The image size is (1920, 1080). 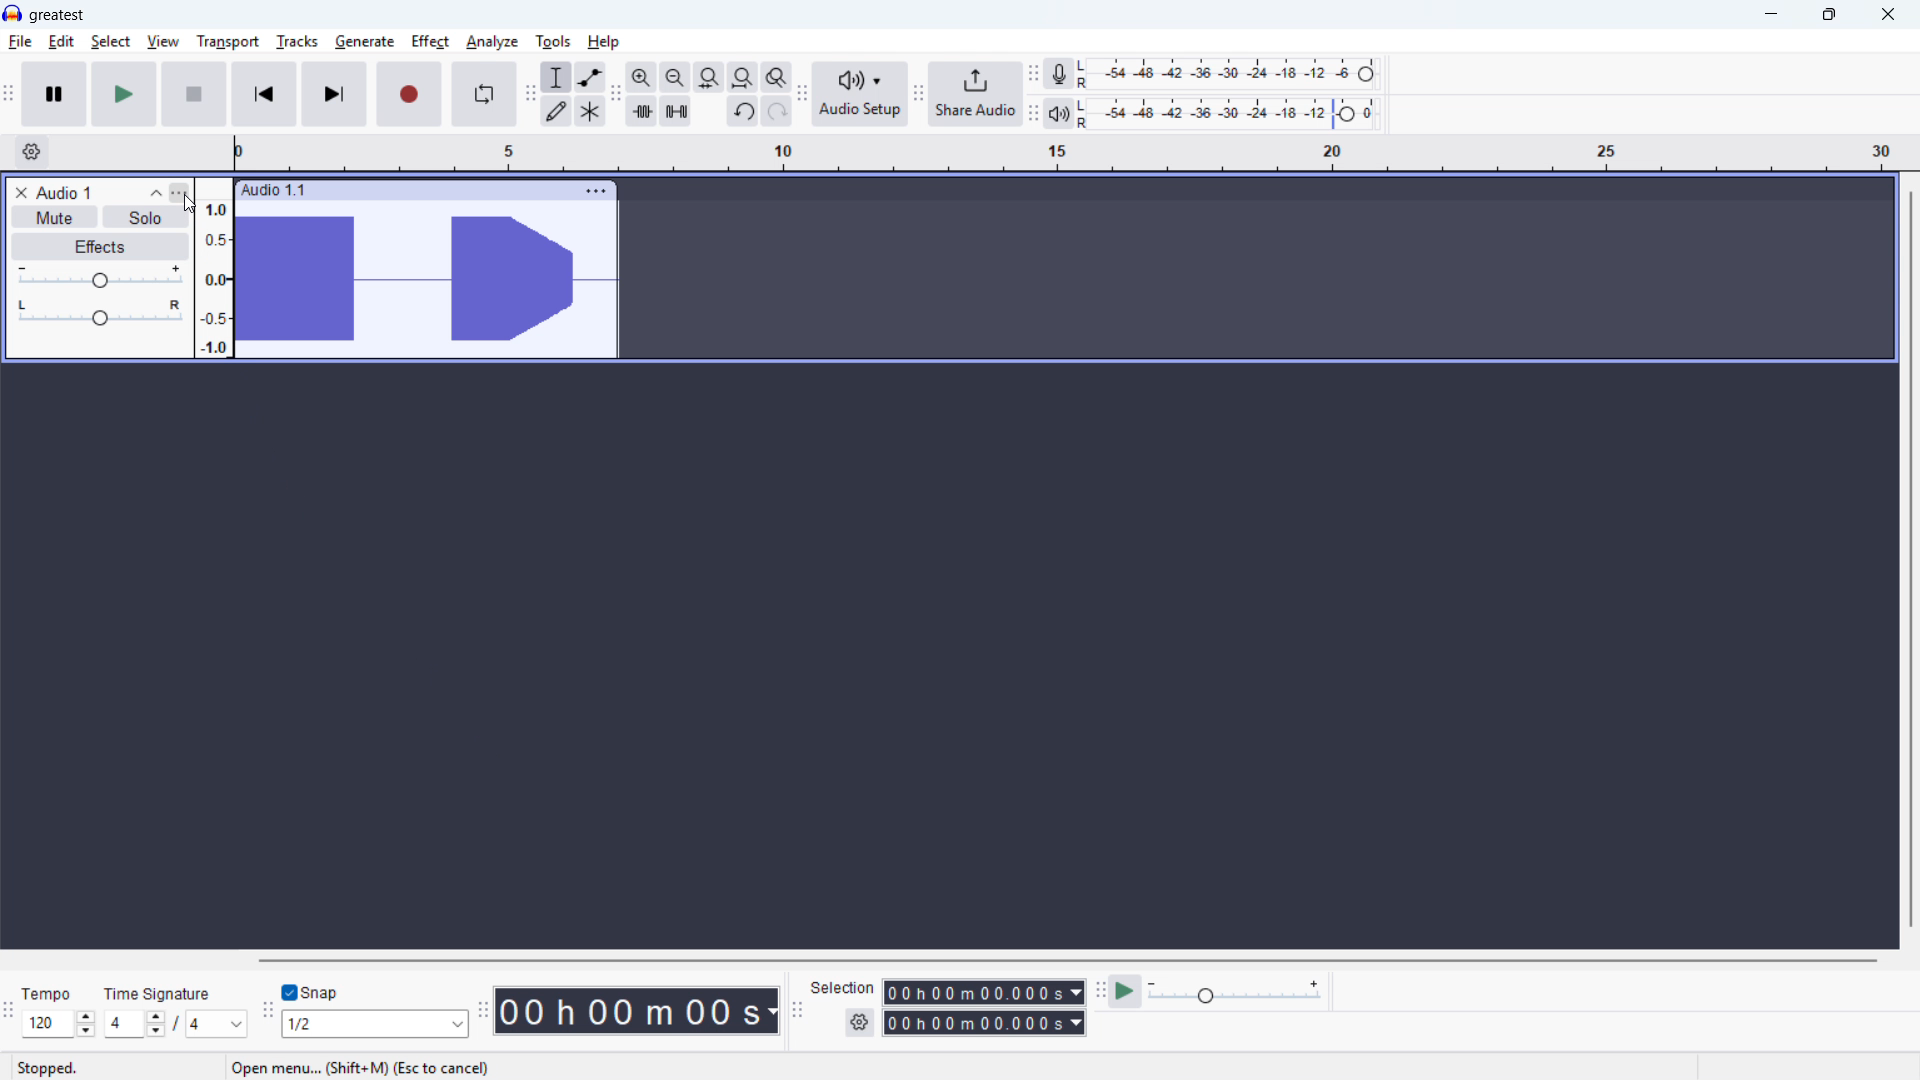 What do you see at coordinates (58, 1026) in the screenshot?
I see `Set tempo ` at bounding box center [58, 1026].